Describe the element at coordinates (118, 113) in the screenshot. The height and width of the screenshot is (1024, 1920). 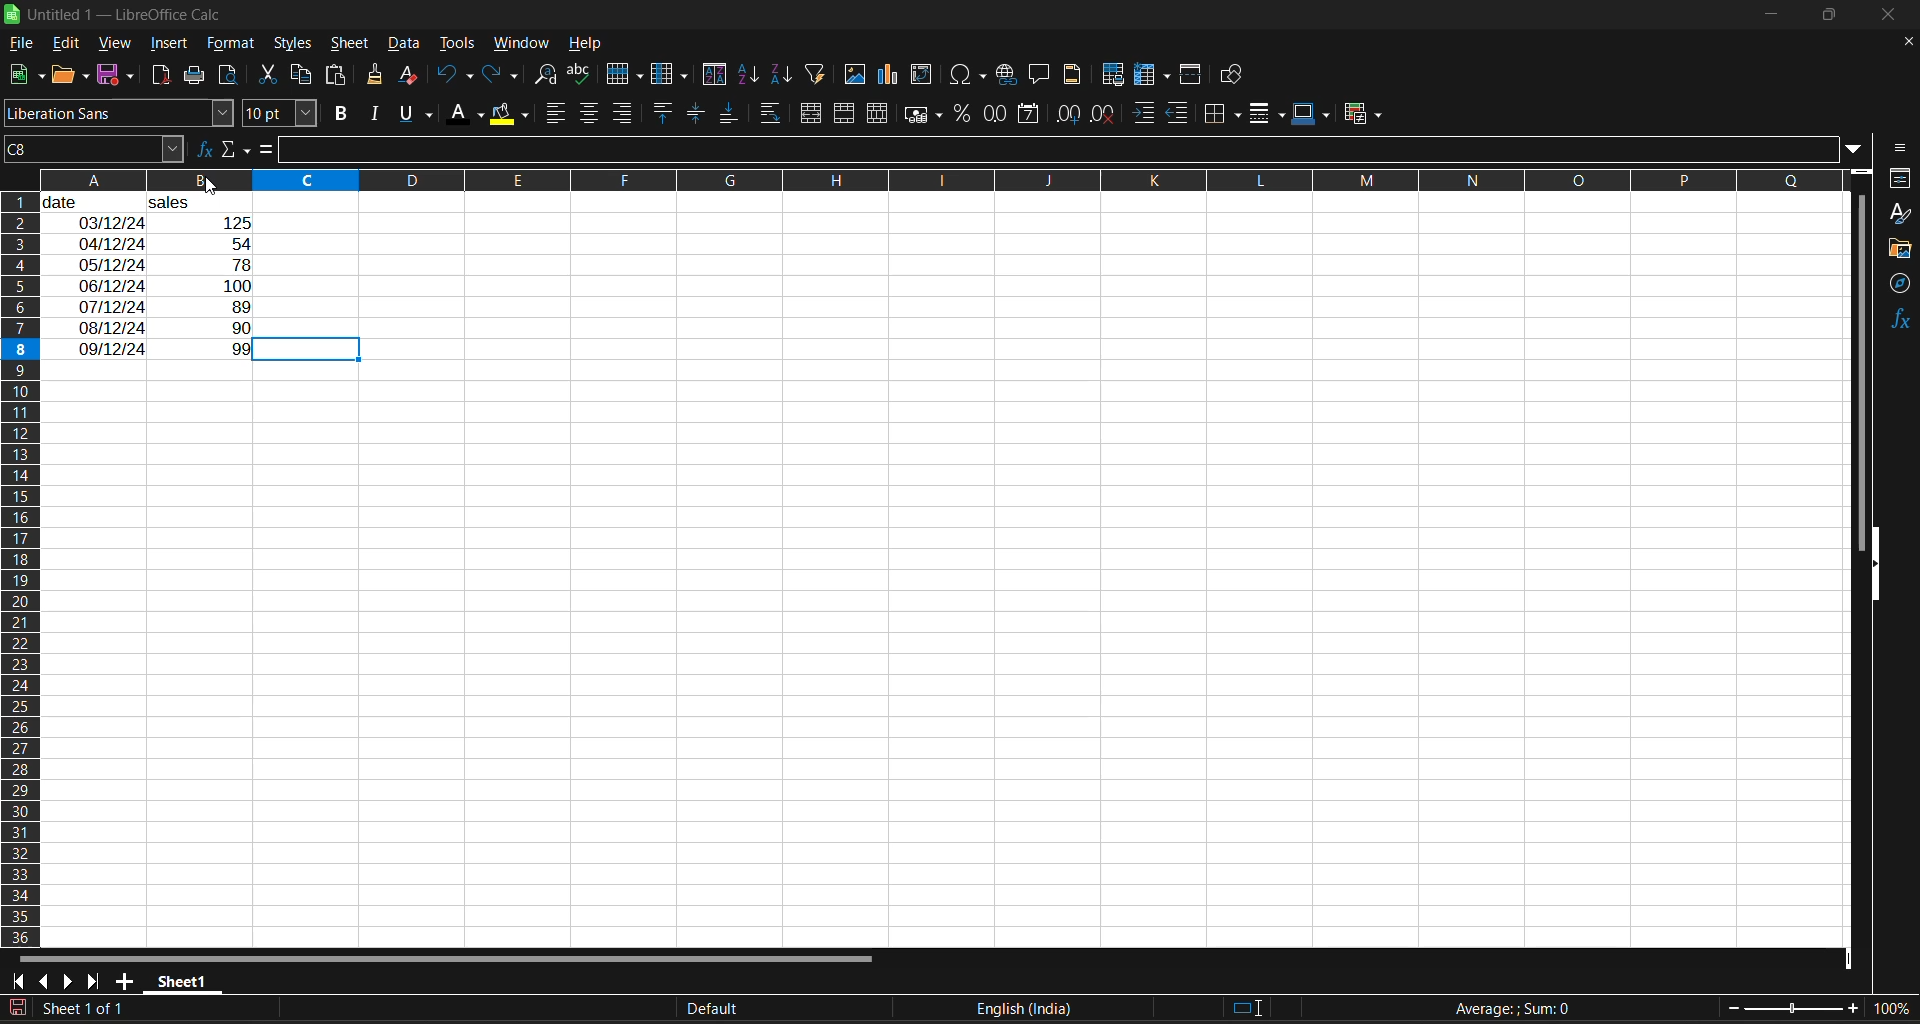
I see `font name` at that location.